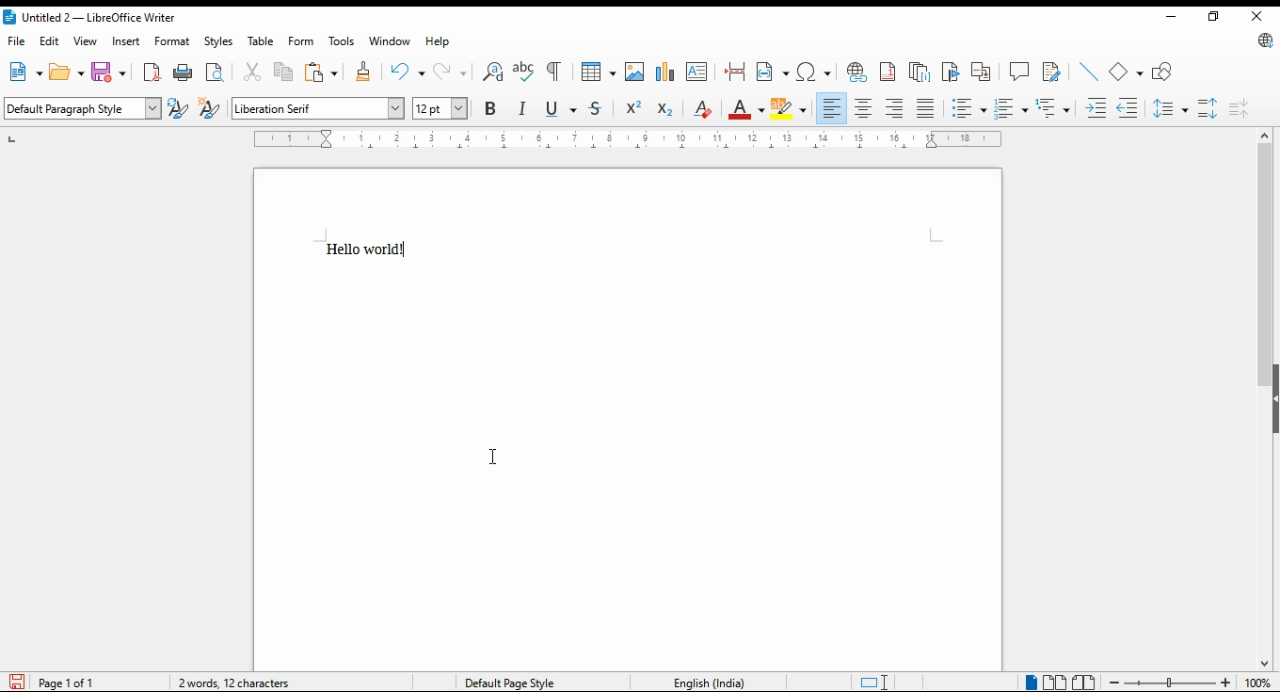 Image resolution: width=1280 pixels, height=692 pixels. What do you see at coordinates (84, 41) in the screenshot?
I see `view` at bounding box center [84, 41].